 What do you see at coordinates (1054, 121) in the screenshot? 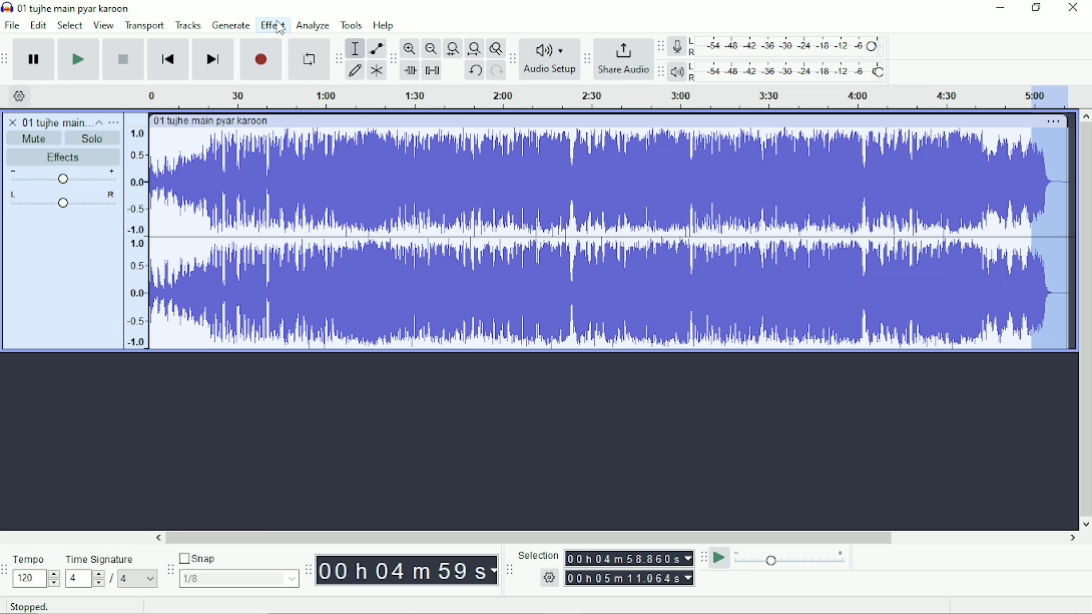
I see `More options` at bounding box center [1054, 121].